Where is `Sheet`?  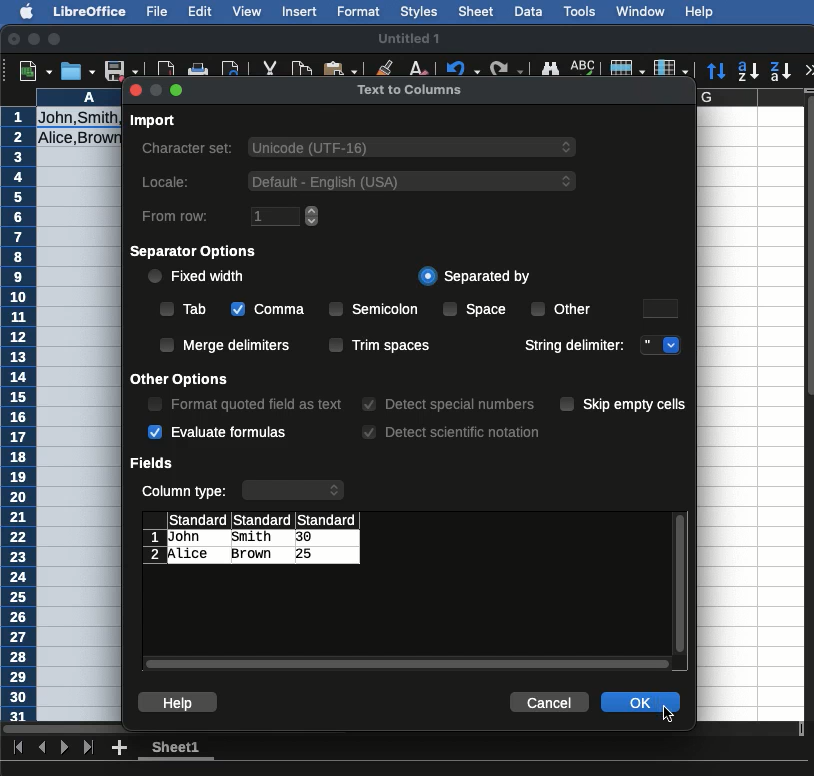
Sheet is located at coordinates (181, 750).